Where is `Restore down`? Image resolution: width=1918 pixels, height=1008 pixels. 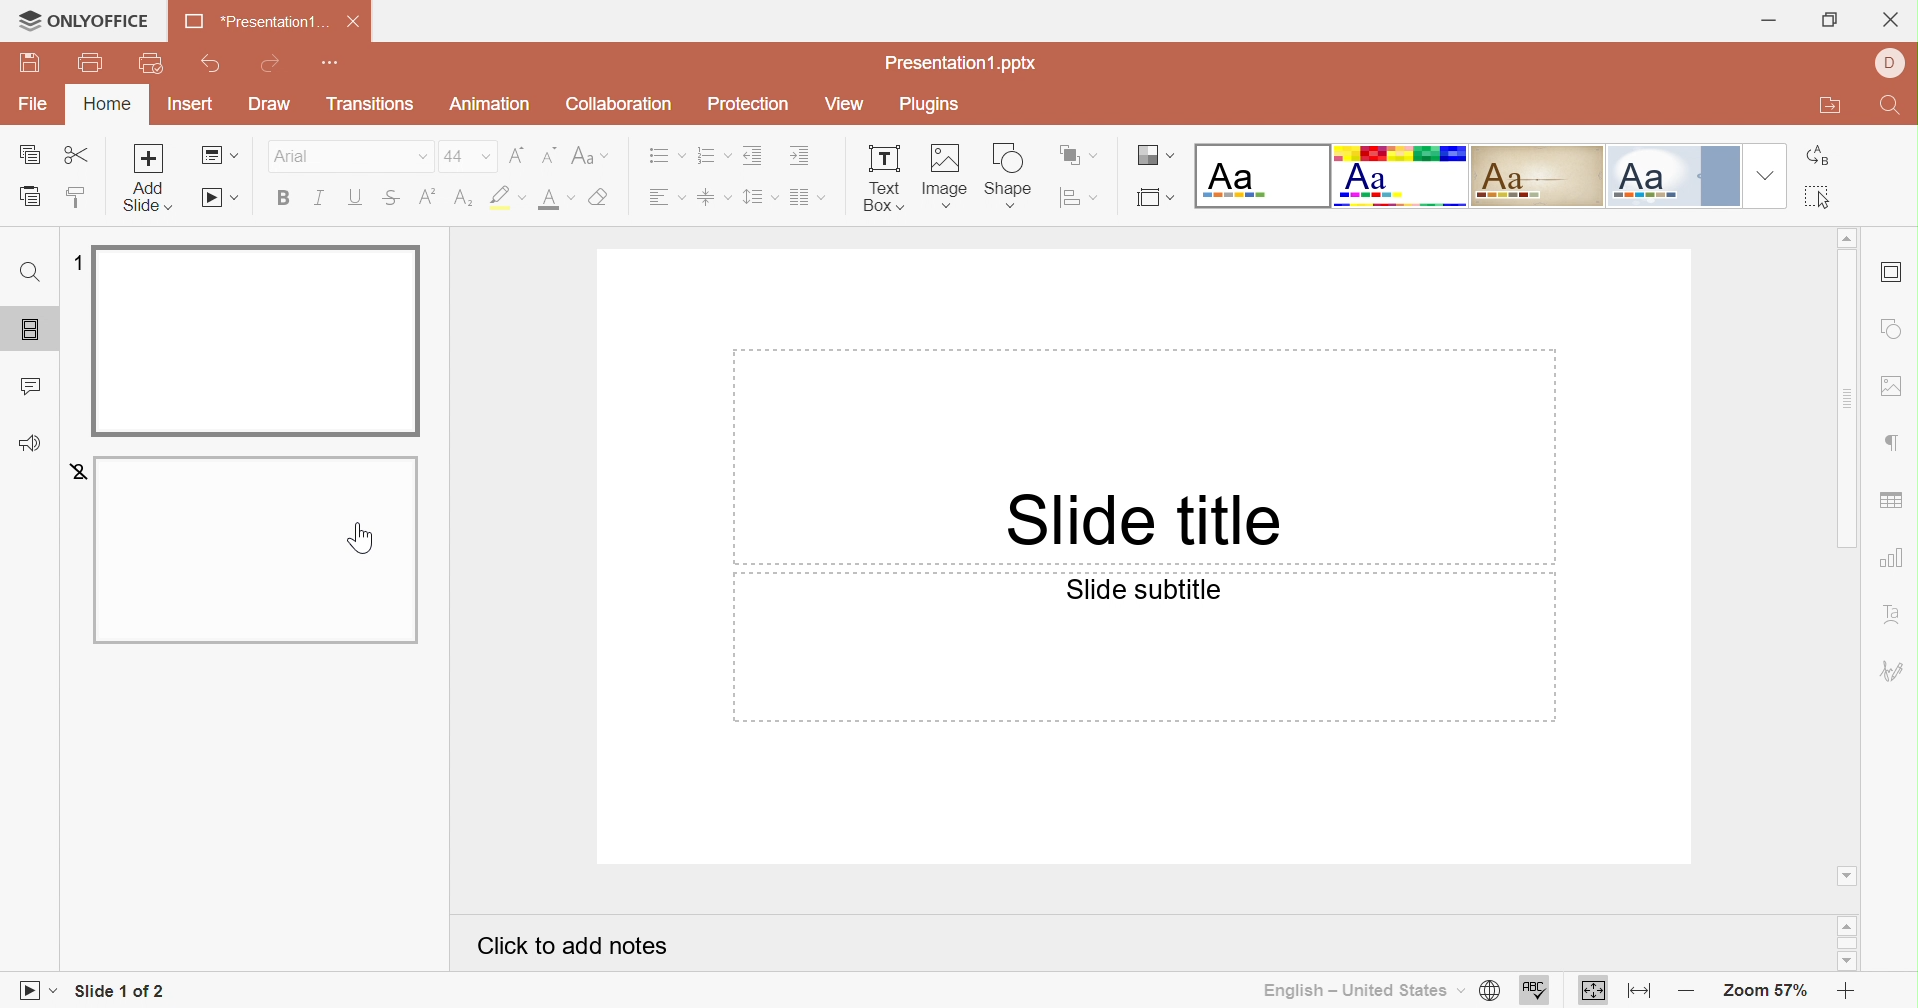 Restore down is located at coordinates (1828, 22).